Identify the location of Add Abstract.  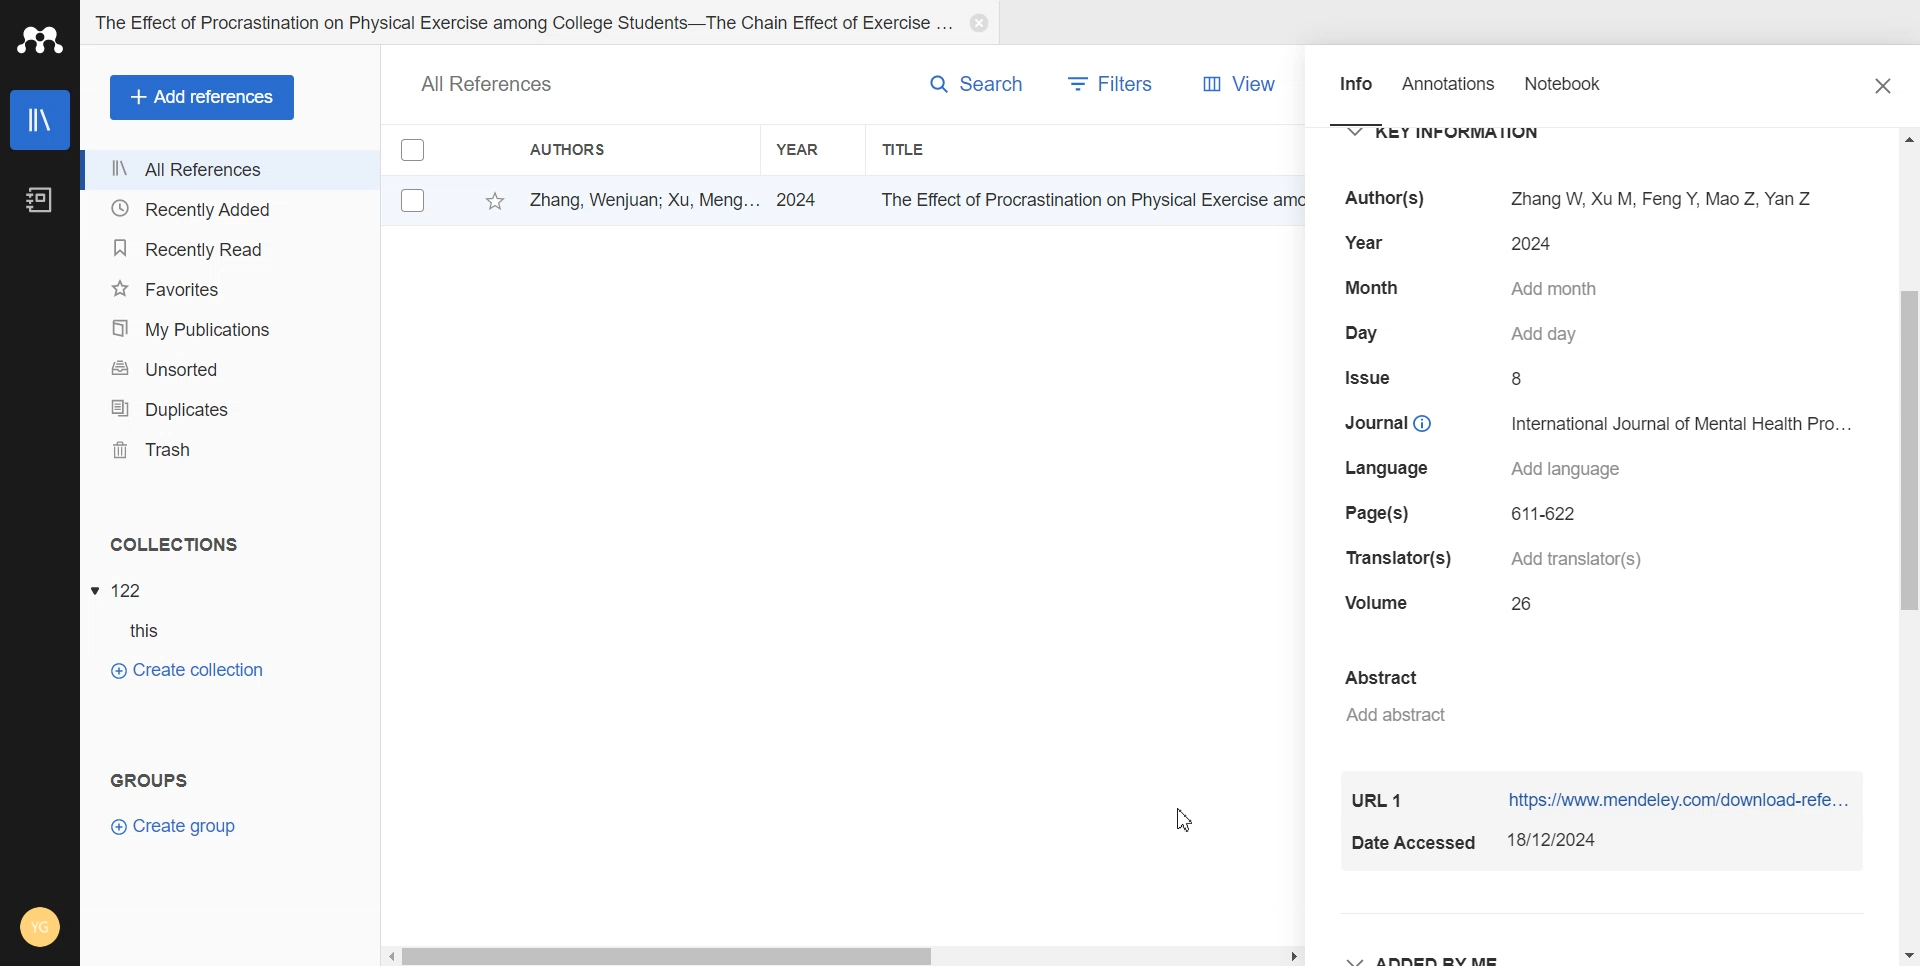
(1562, 698).